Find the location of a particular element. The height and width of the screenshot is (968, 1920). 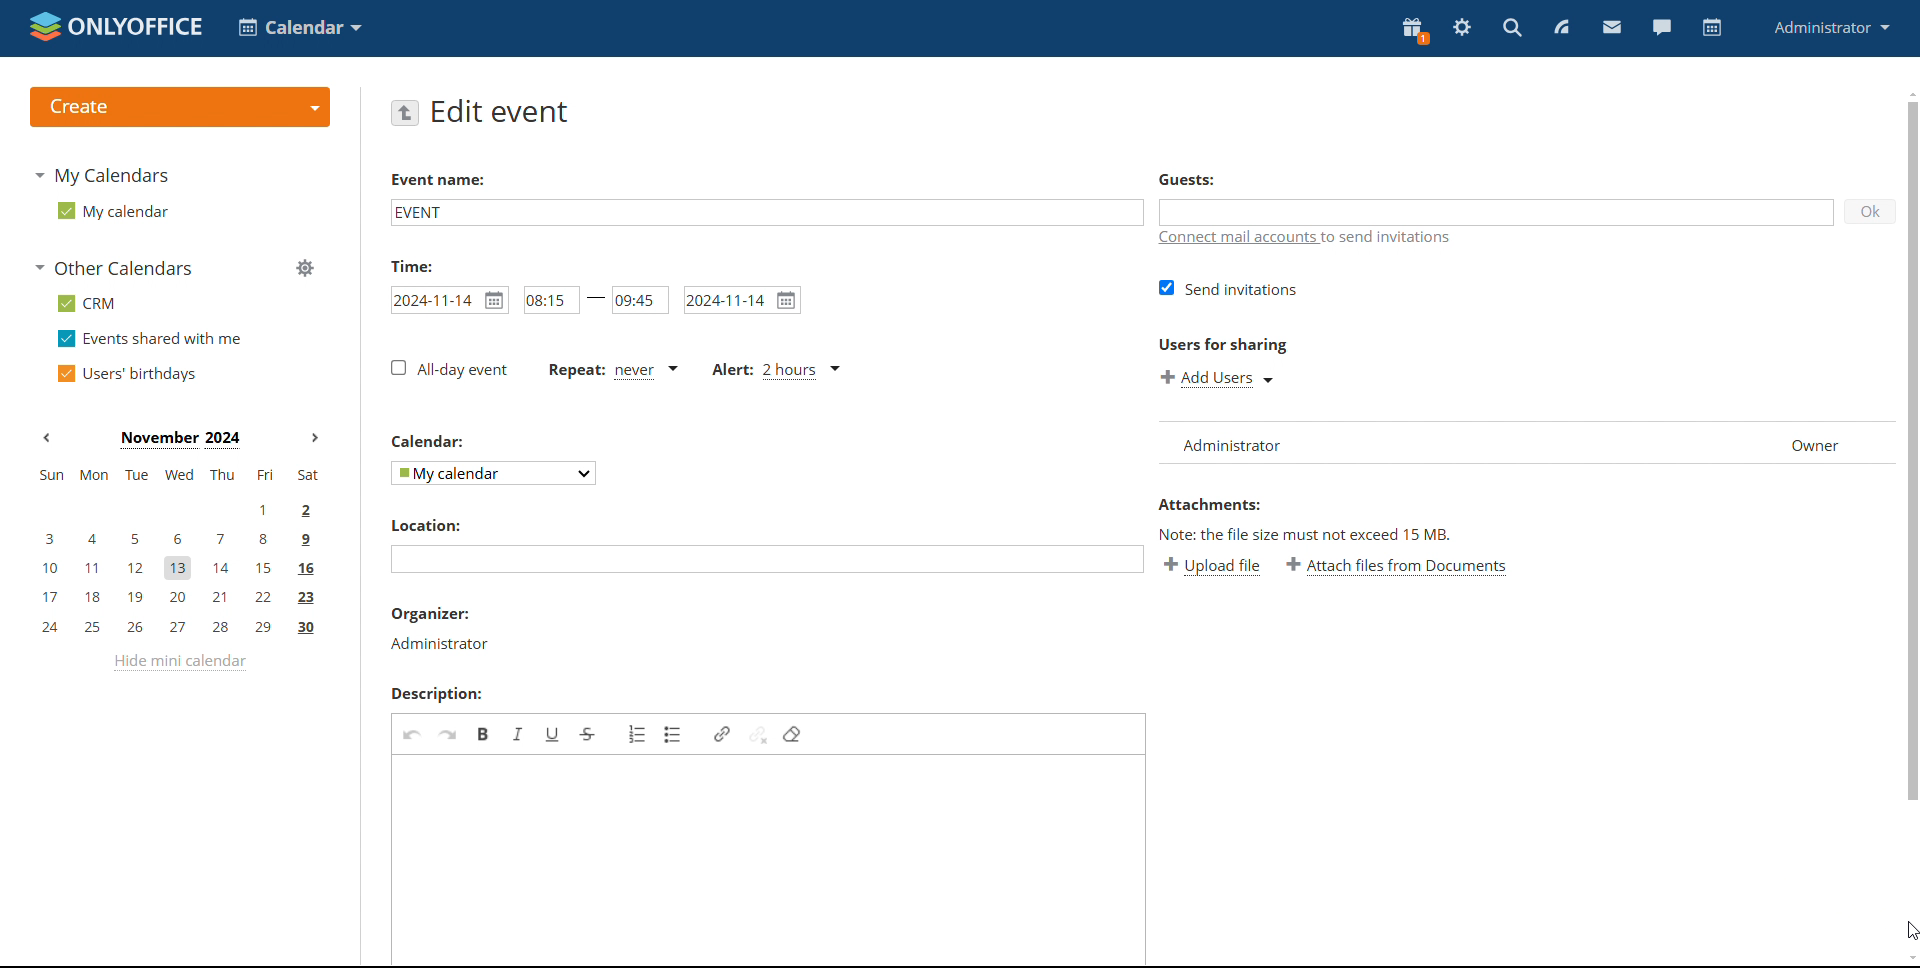

feed is located at coordinates (1562, 30).